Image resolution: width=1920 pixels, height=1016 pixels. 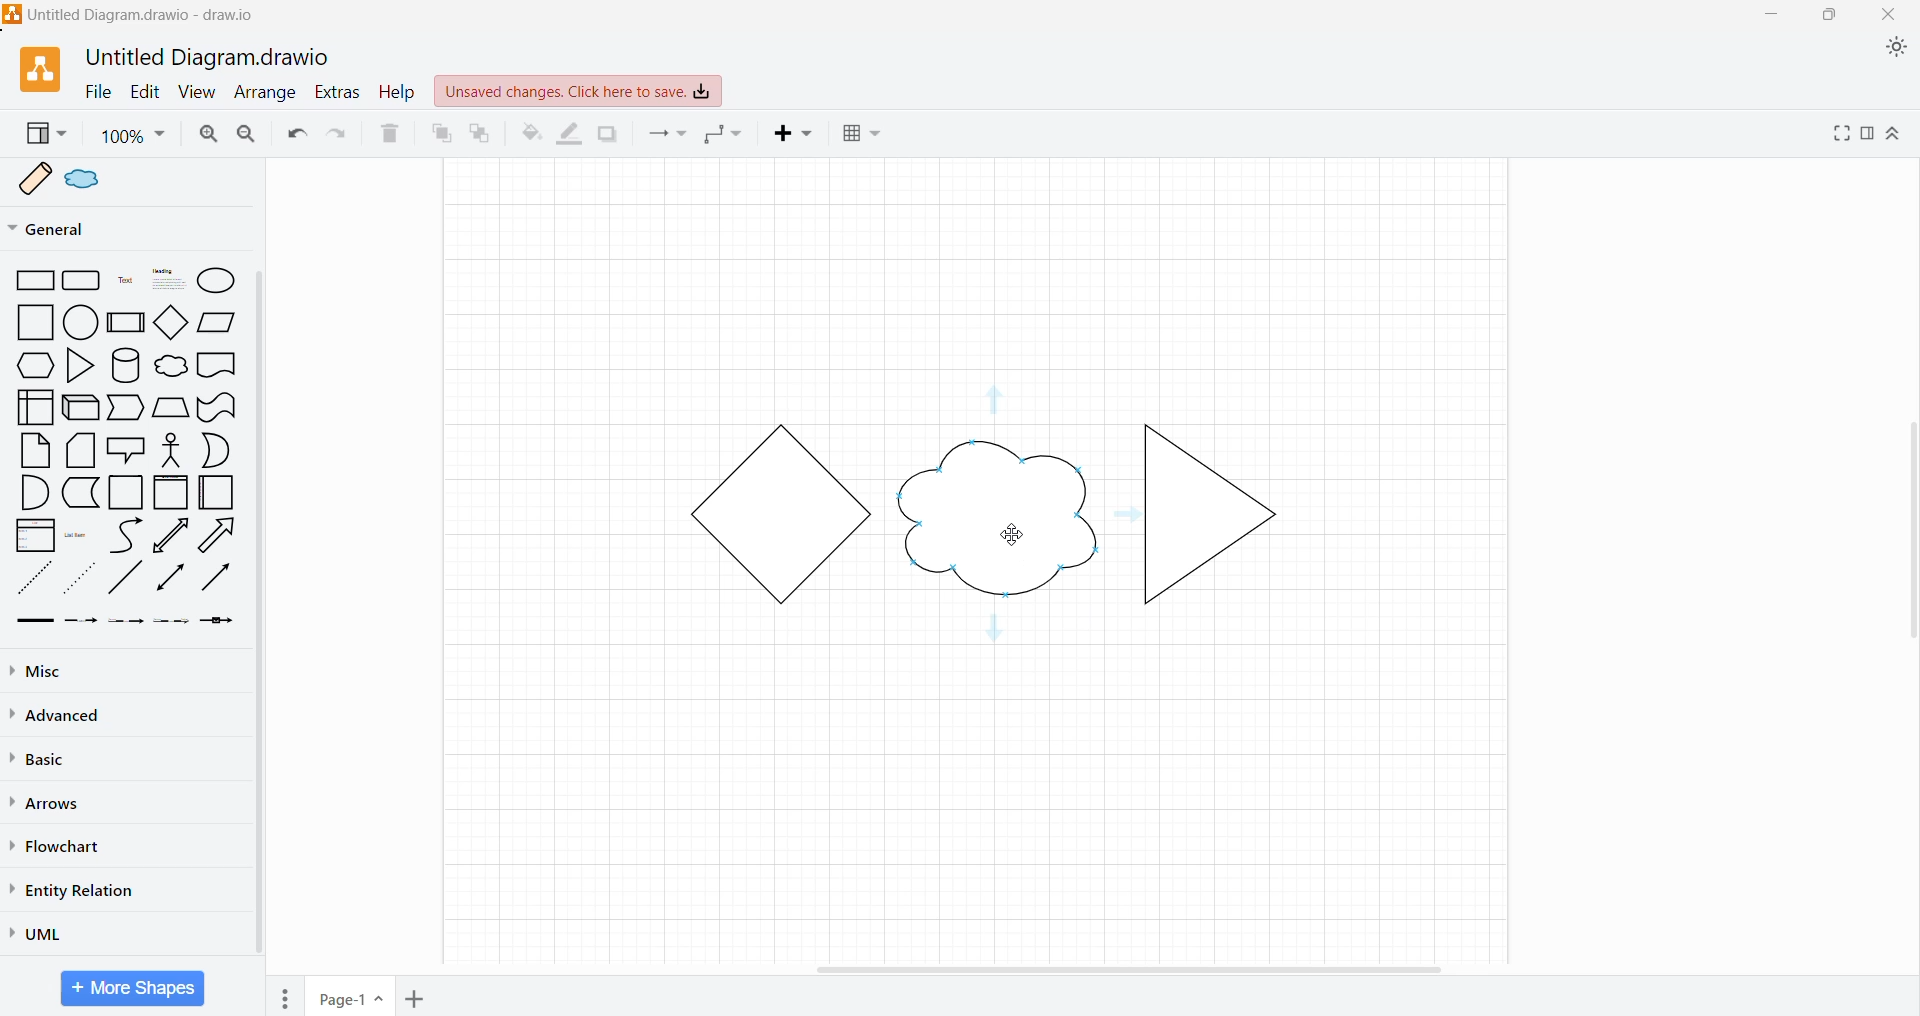 What do you see at coordinates (210, 134) in the screenshot?
I see `Zoom In` at bounding box center [210, 134].